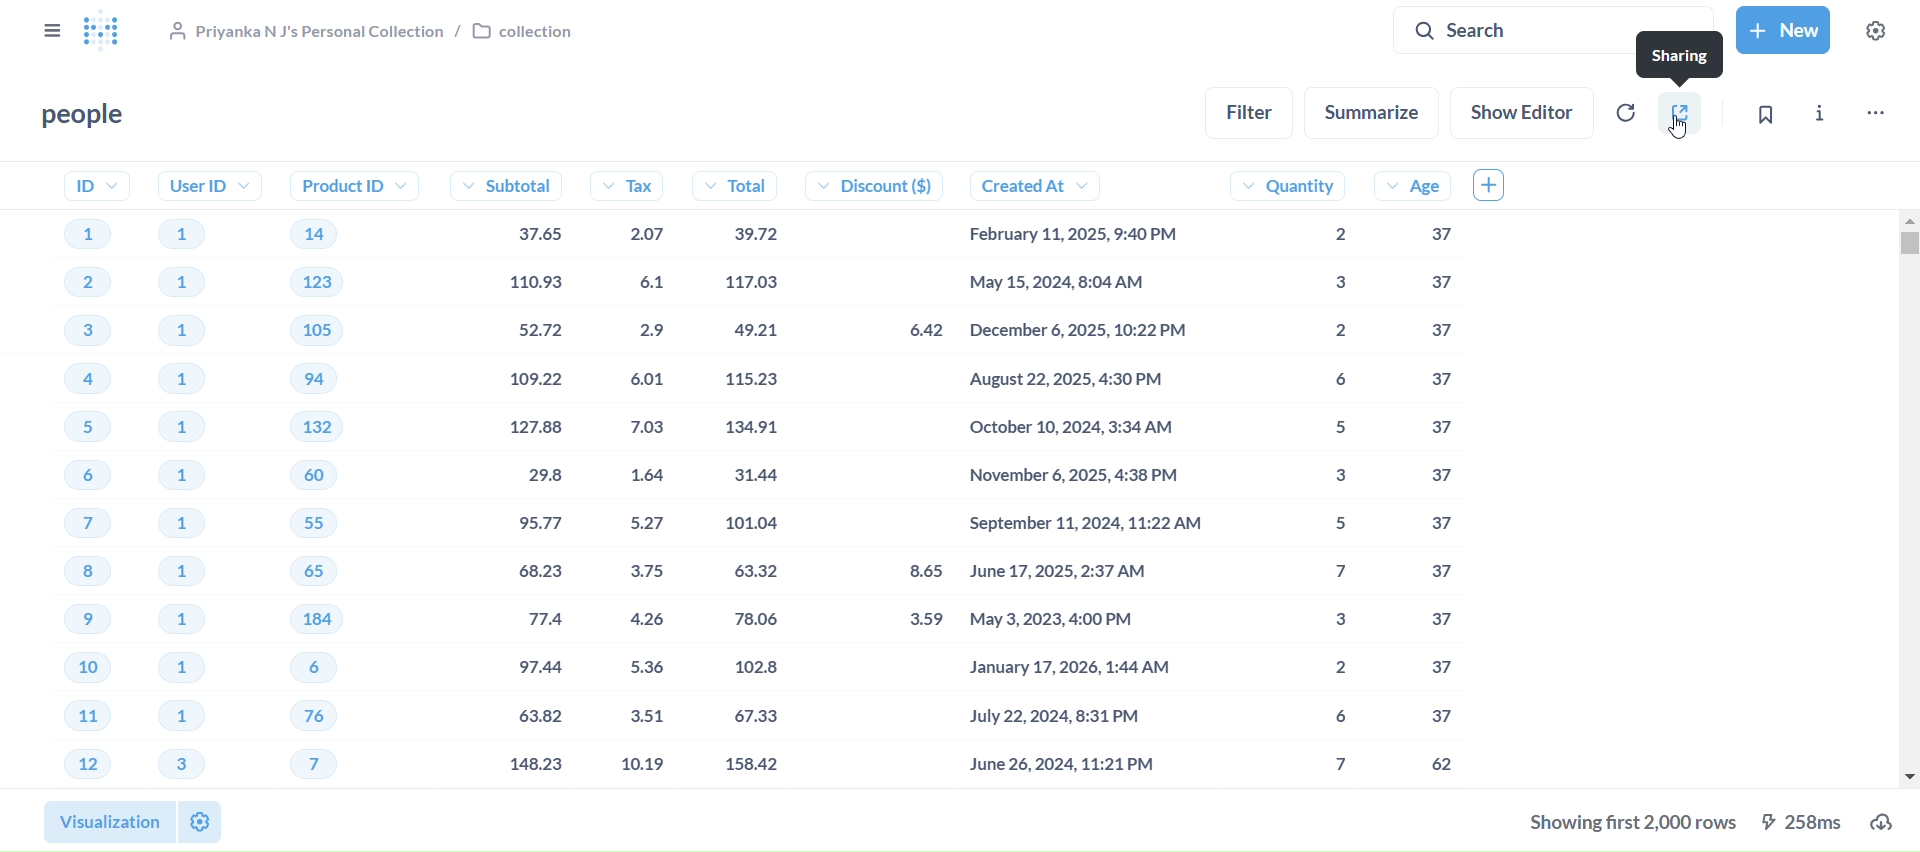  I want to click on visualization, so click(106, 822).